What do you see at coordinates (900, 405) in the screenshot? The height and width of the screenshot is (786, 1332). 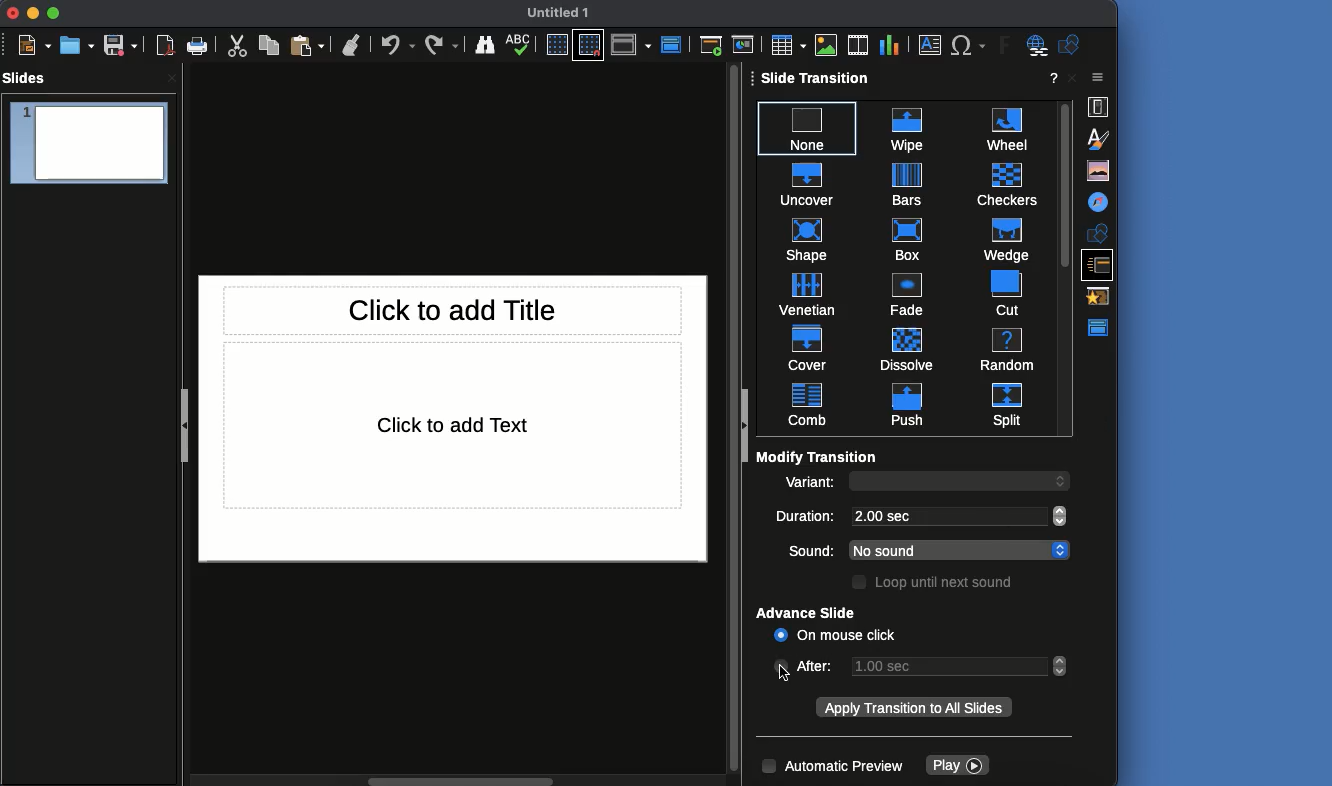 I see `push` at bounding box center [900, 405].